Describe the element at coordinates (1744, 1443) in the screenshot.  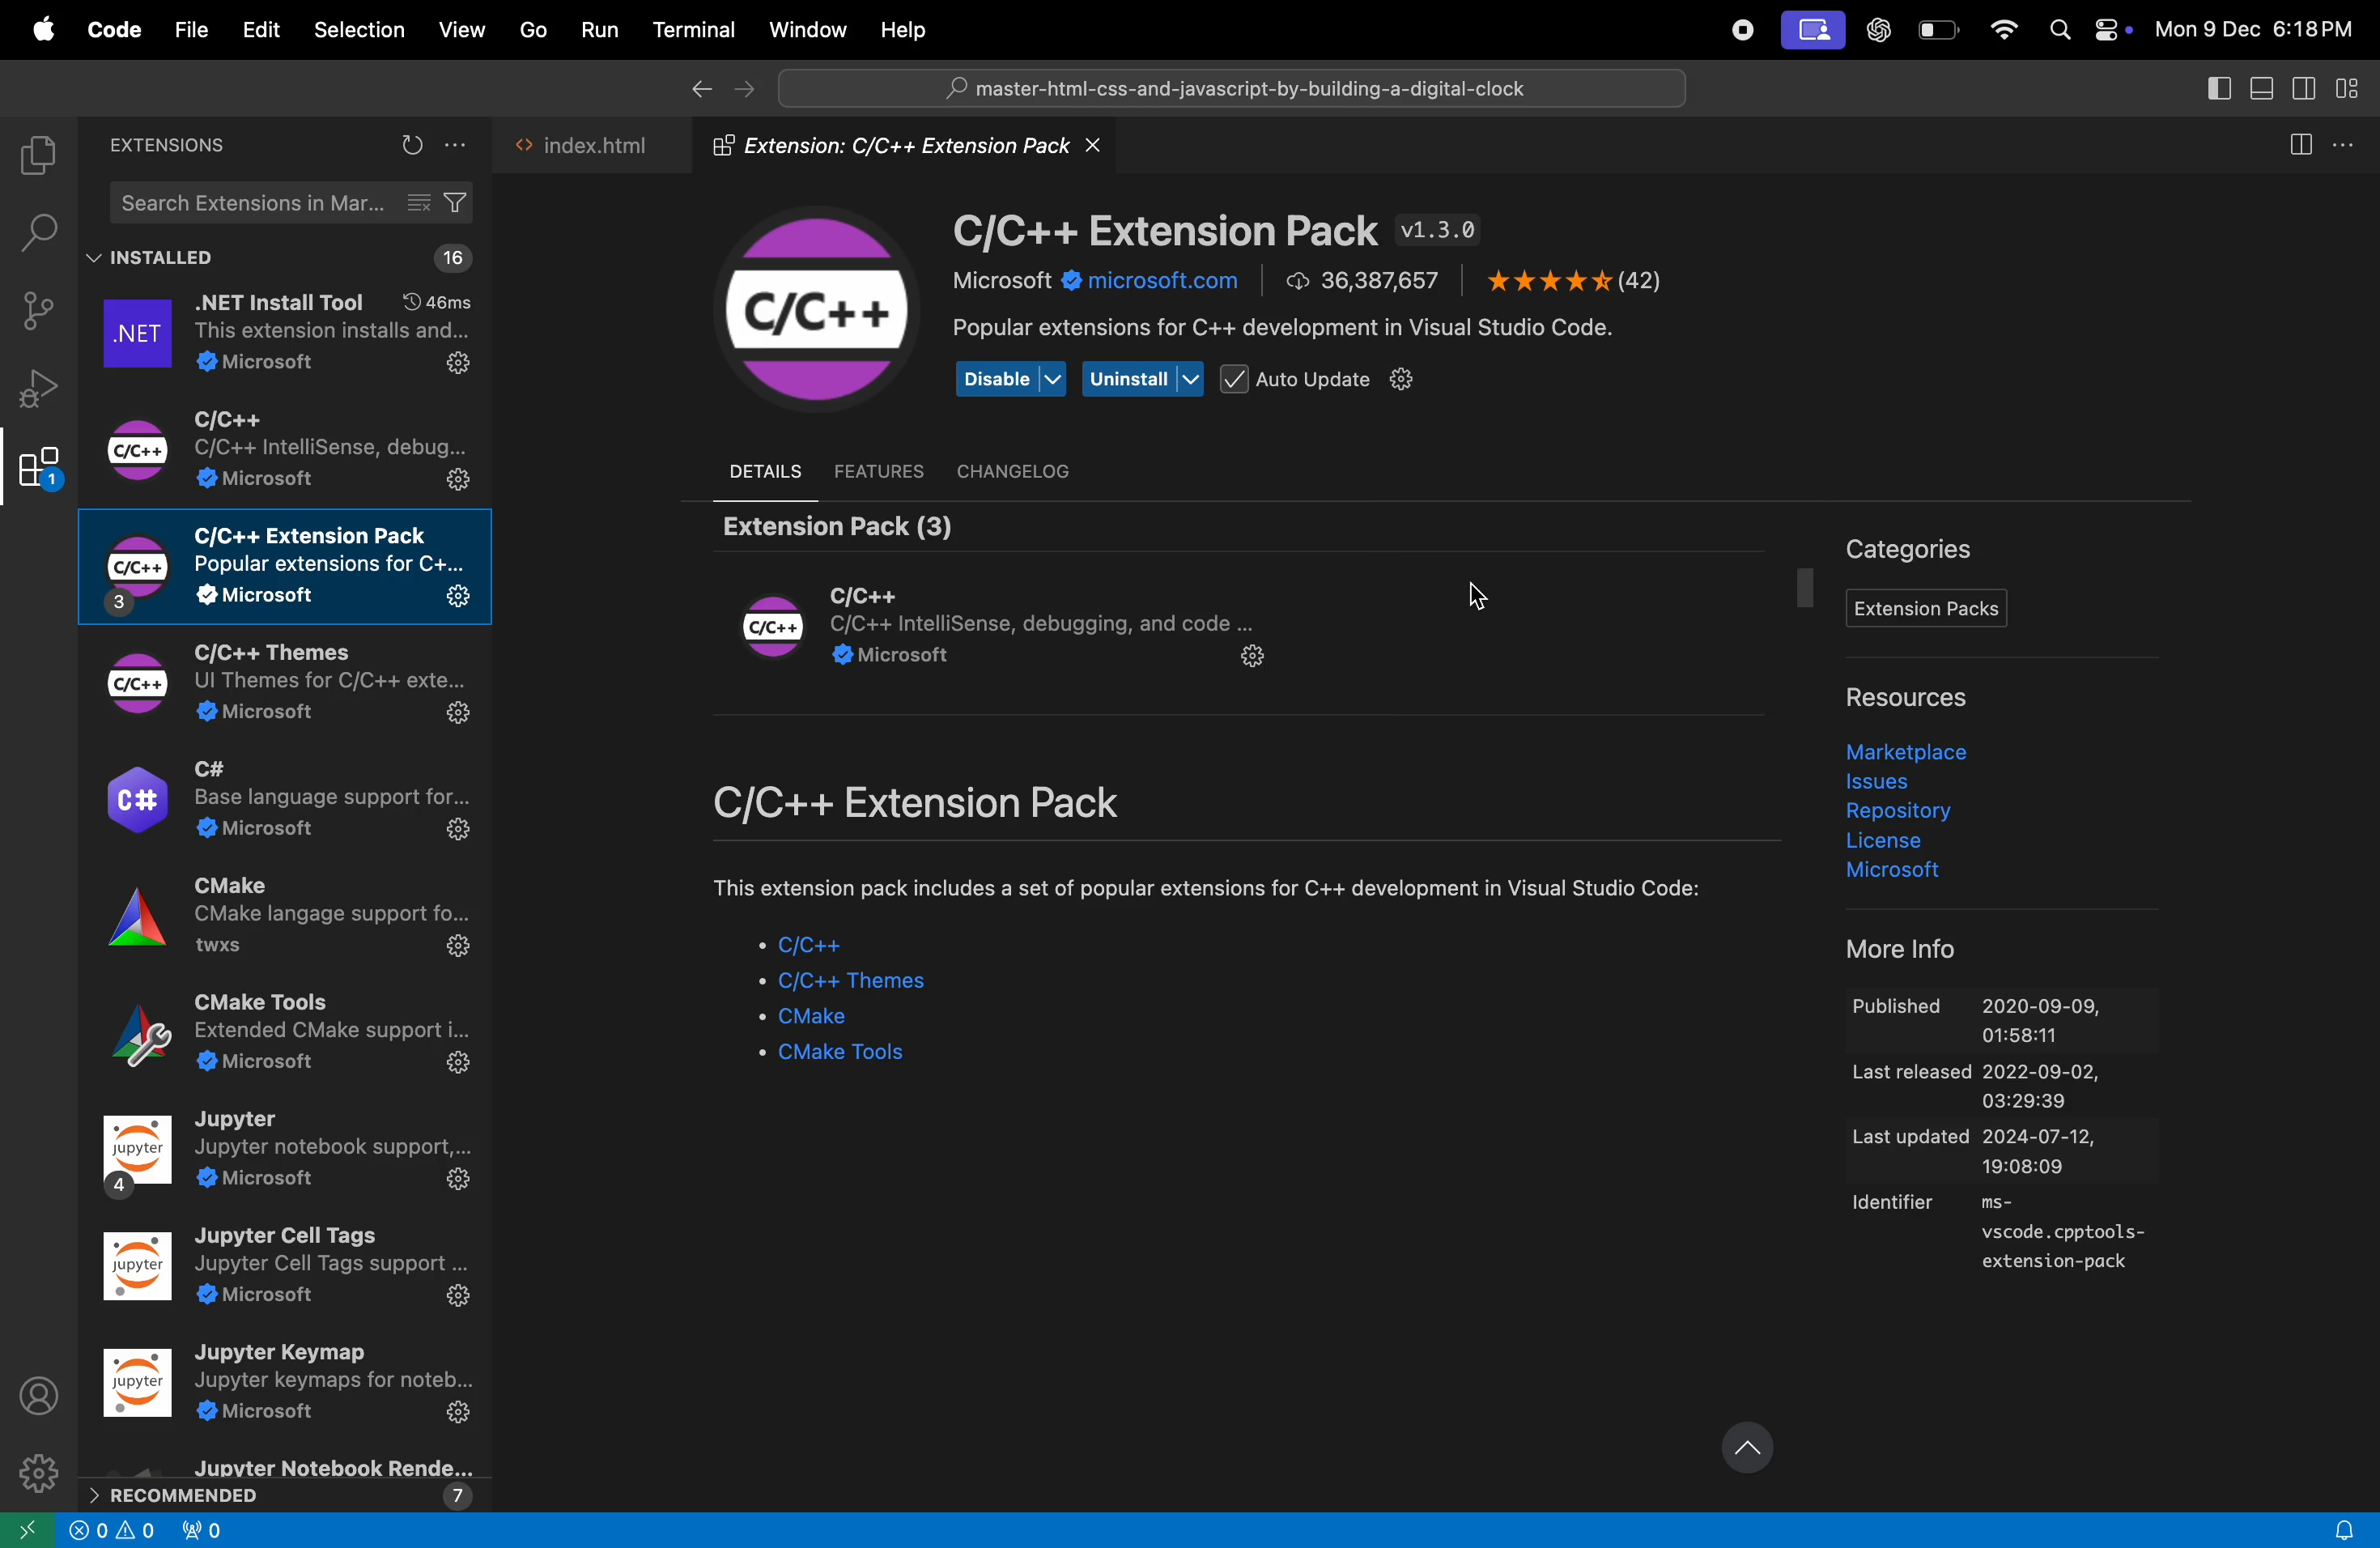
I see `update` at that location.